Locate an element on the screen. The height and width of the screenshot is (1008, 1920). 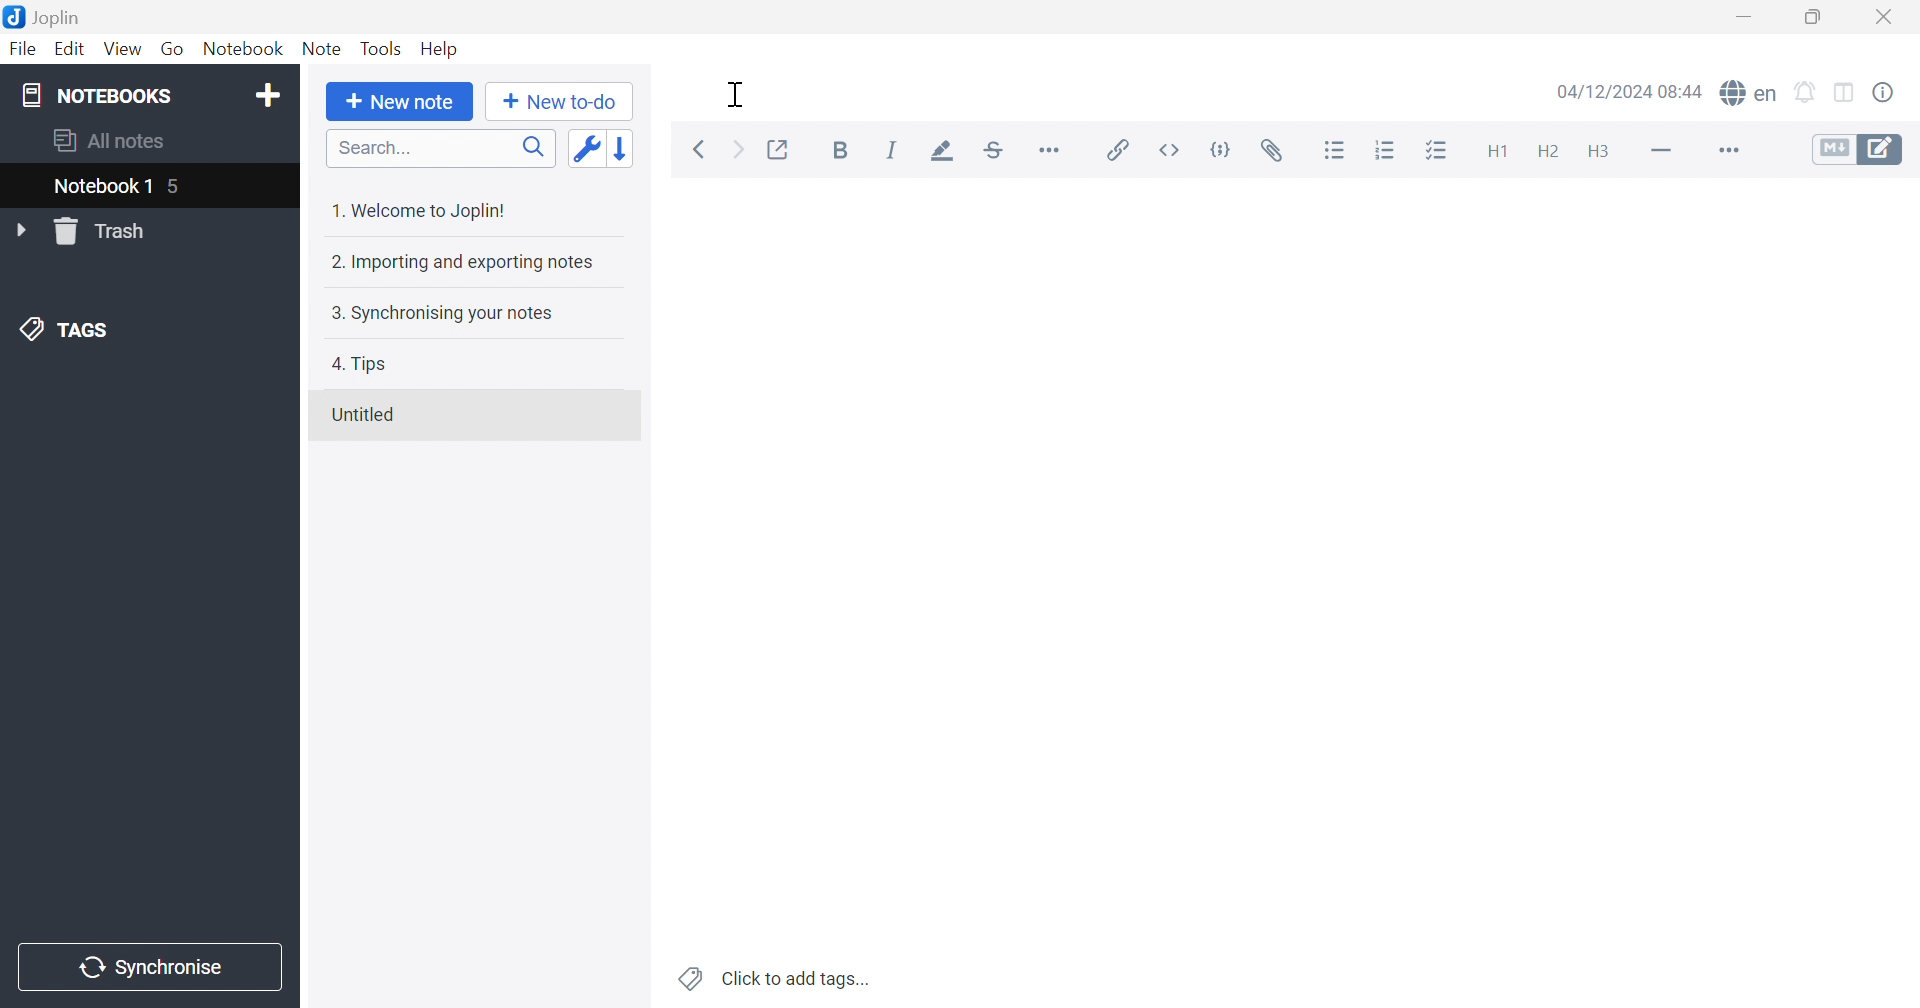
Notebook is located at coordinates (248, 48).